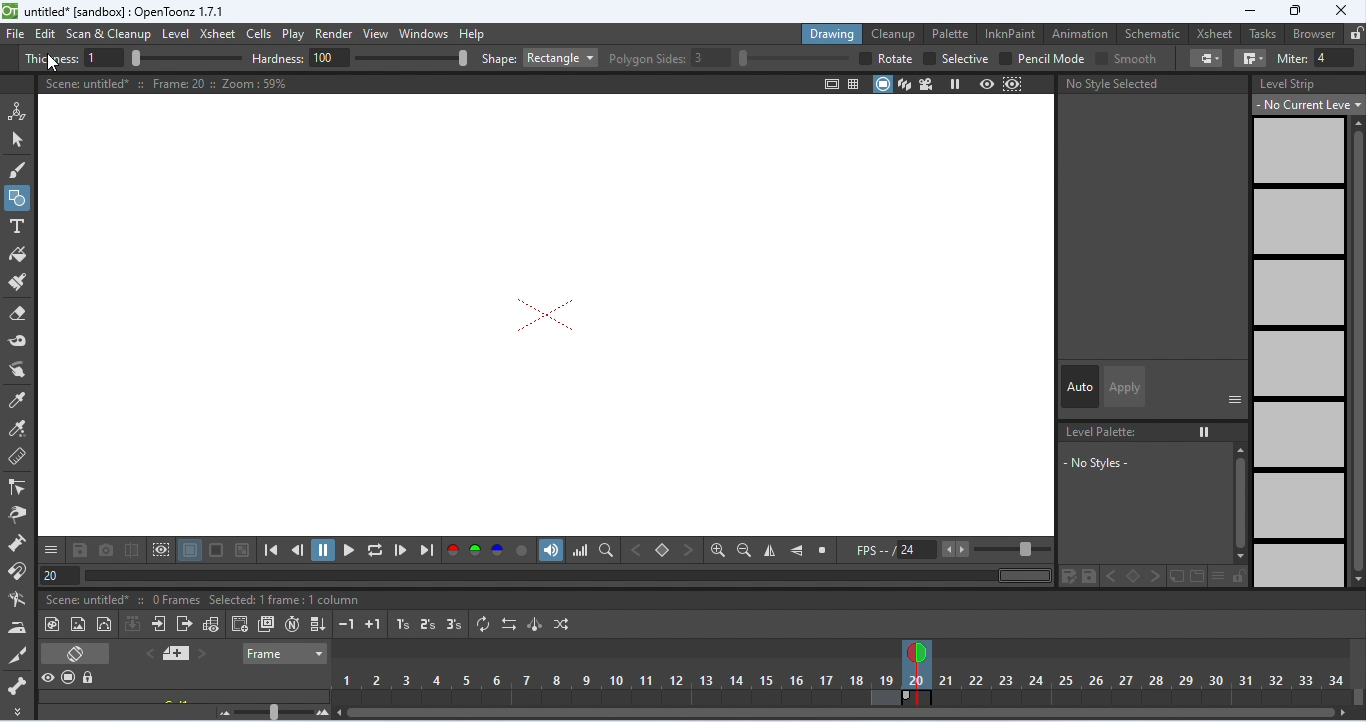  Describe the element at coordinates (1357, 351) in the screenshot. I see `vertical scroll bar` at that location.